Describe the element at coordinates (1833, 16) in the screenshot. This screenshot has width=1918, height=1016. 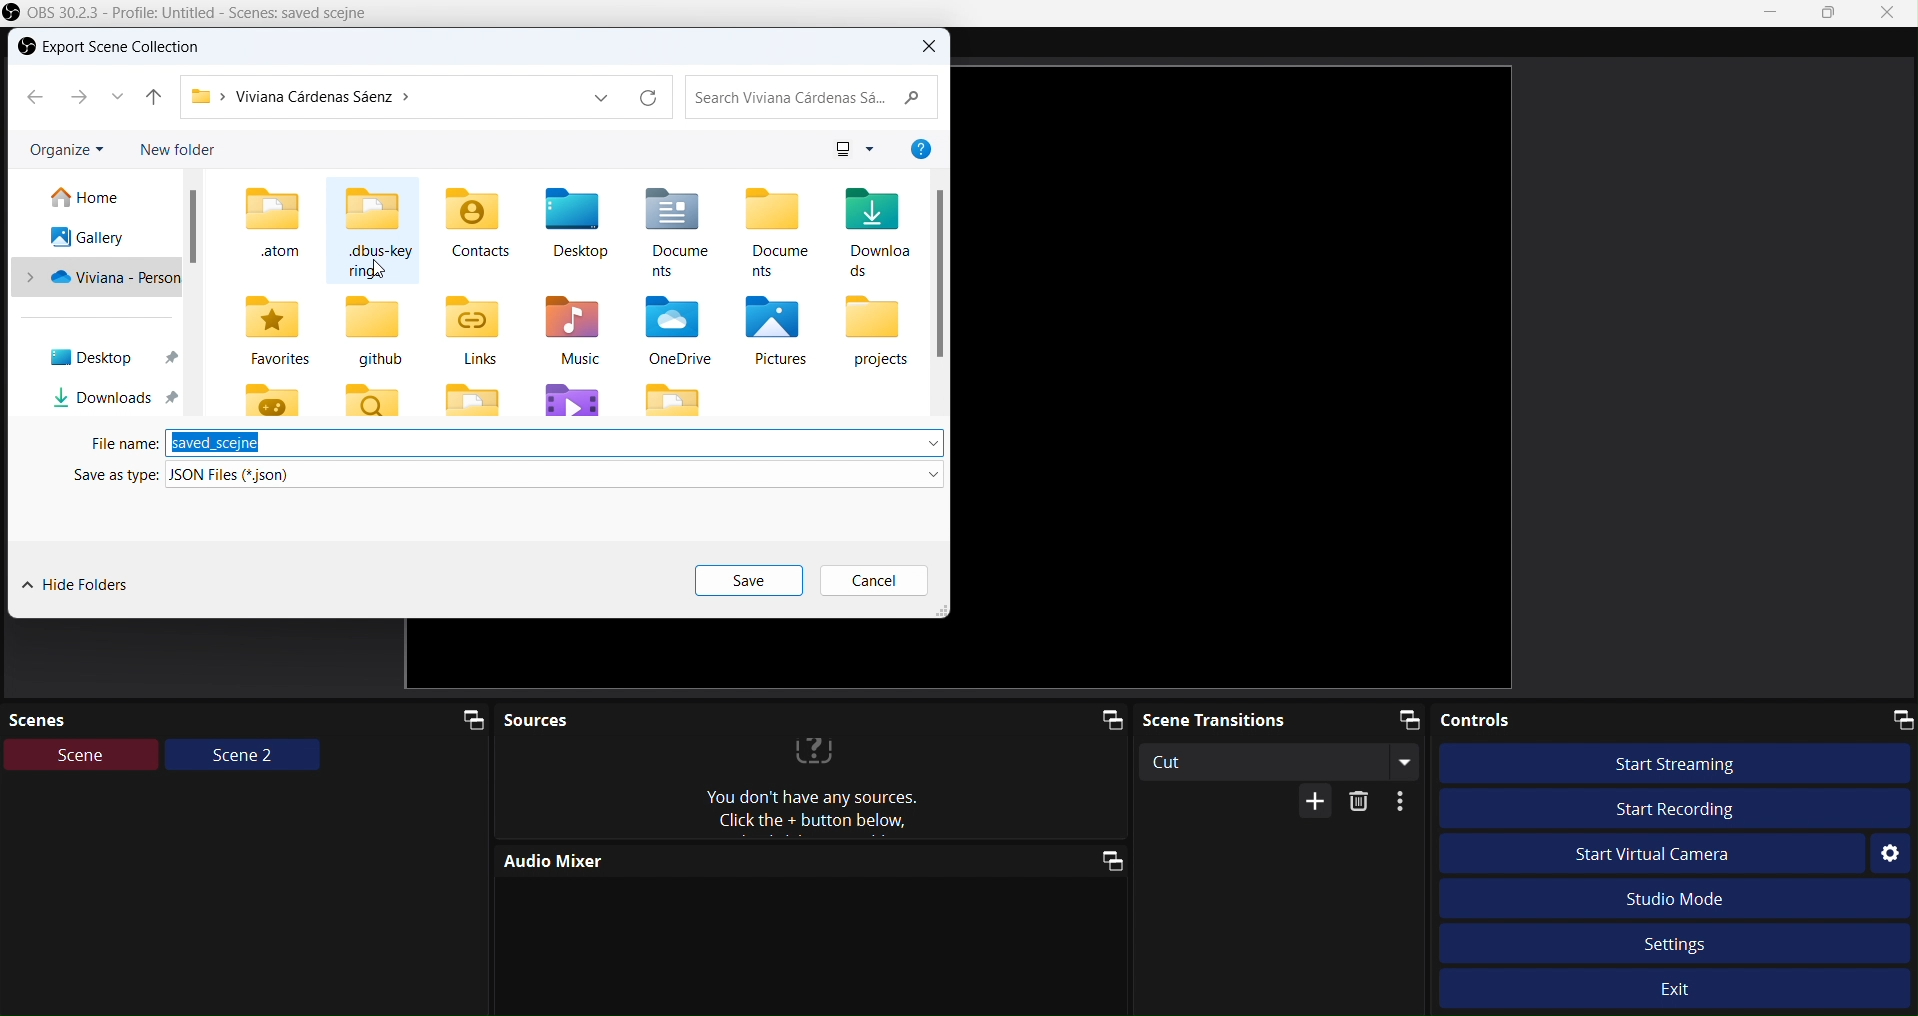
I see `Box` at that location.